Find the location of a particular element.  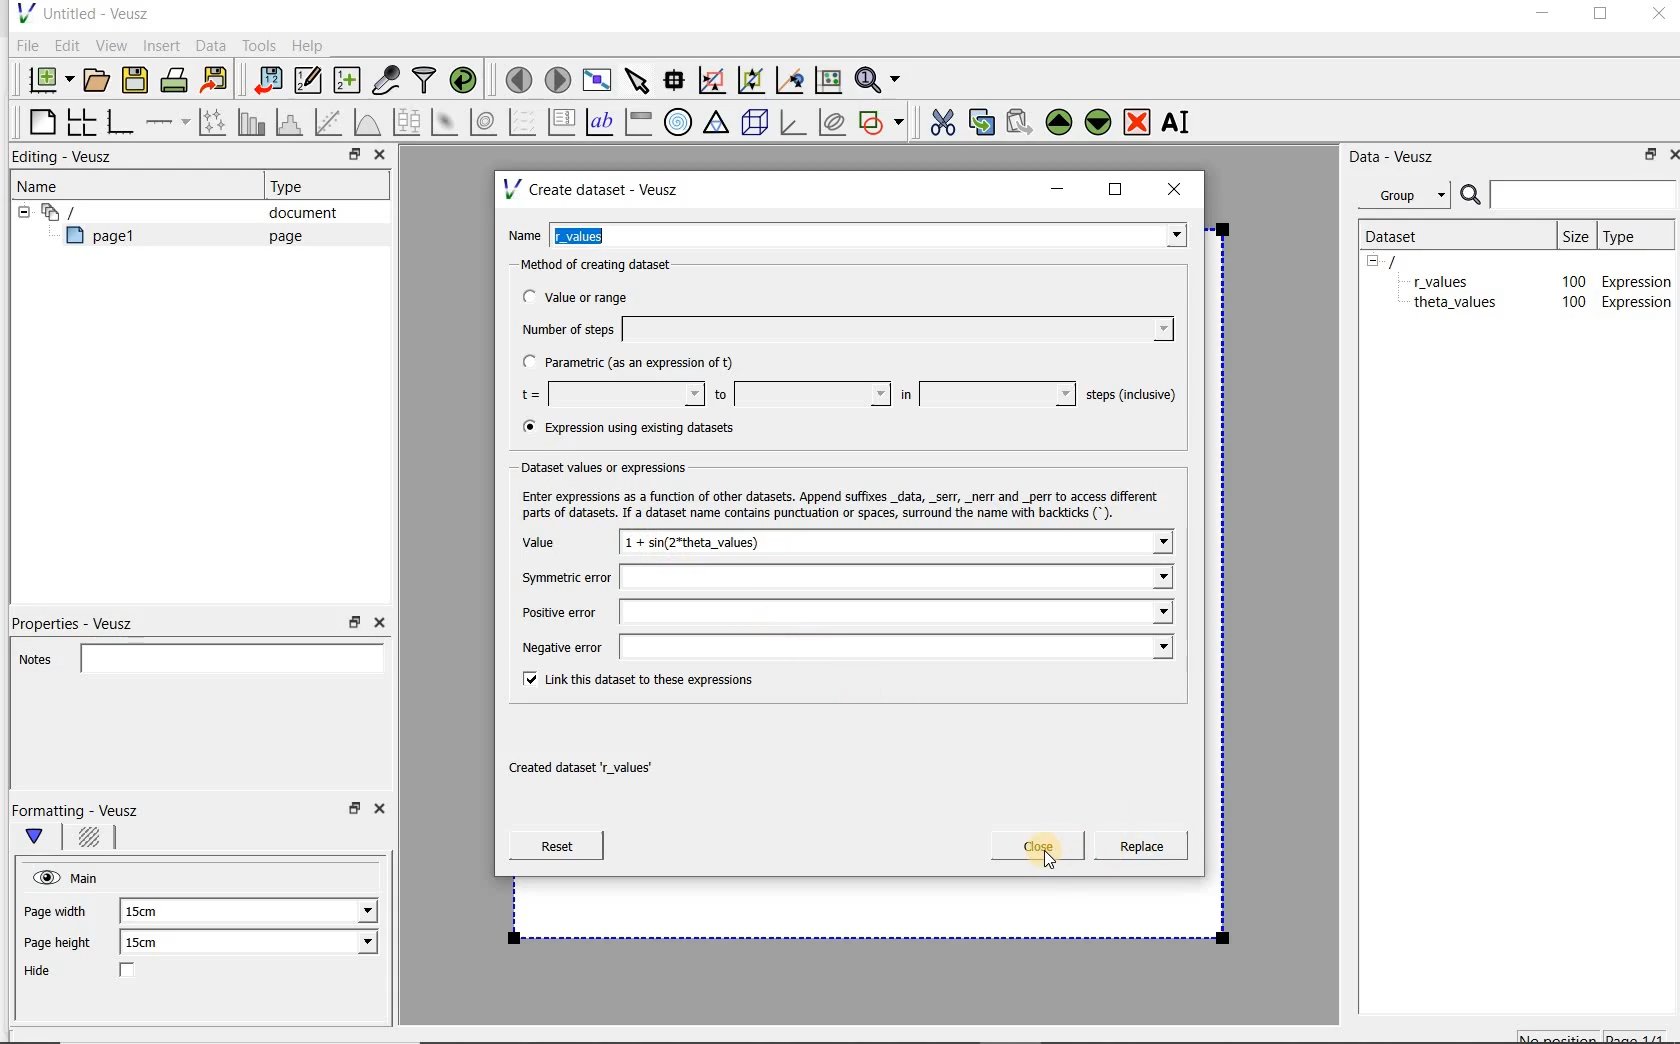

plot a 2d dataset as an image is located at coordinates (447, 123).